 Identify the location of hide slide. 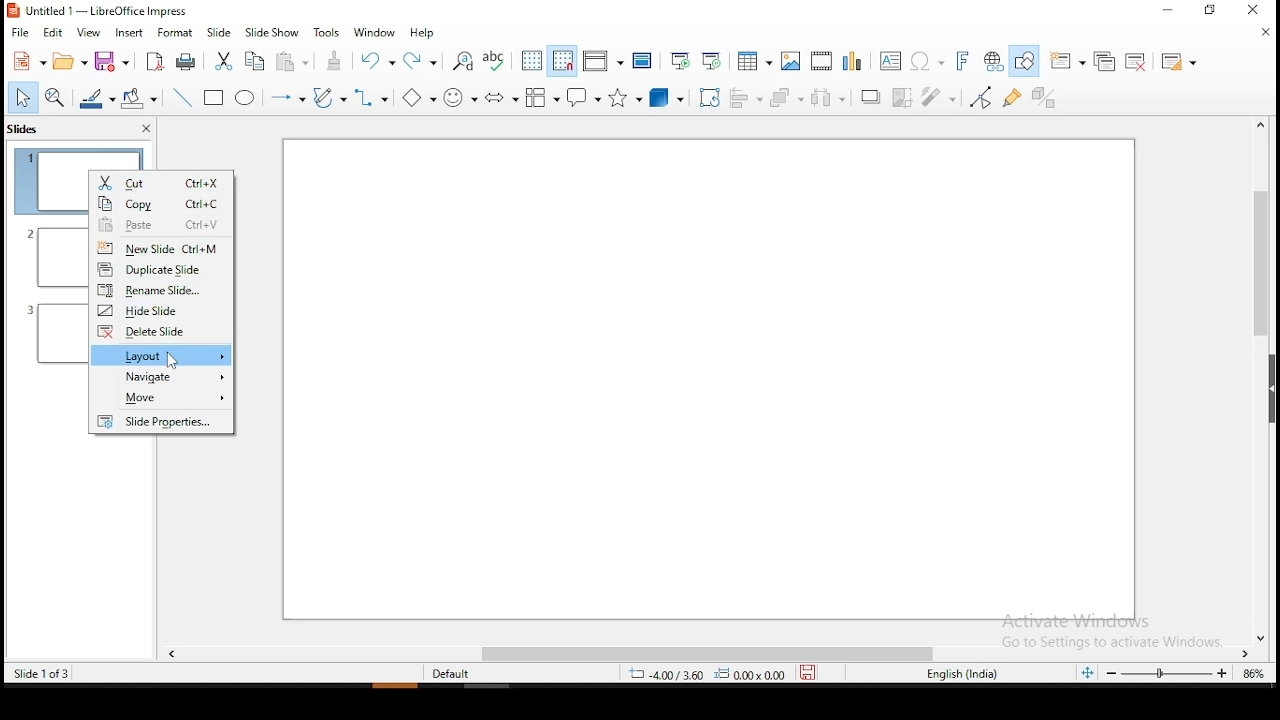
(161, 310).